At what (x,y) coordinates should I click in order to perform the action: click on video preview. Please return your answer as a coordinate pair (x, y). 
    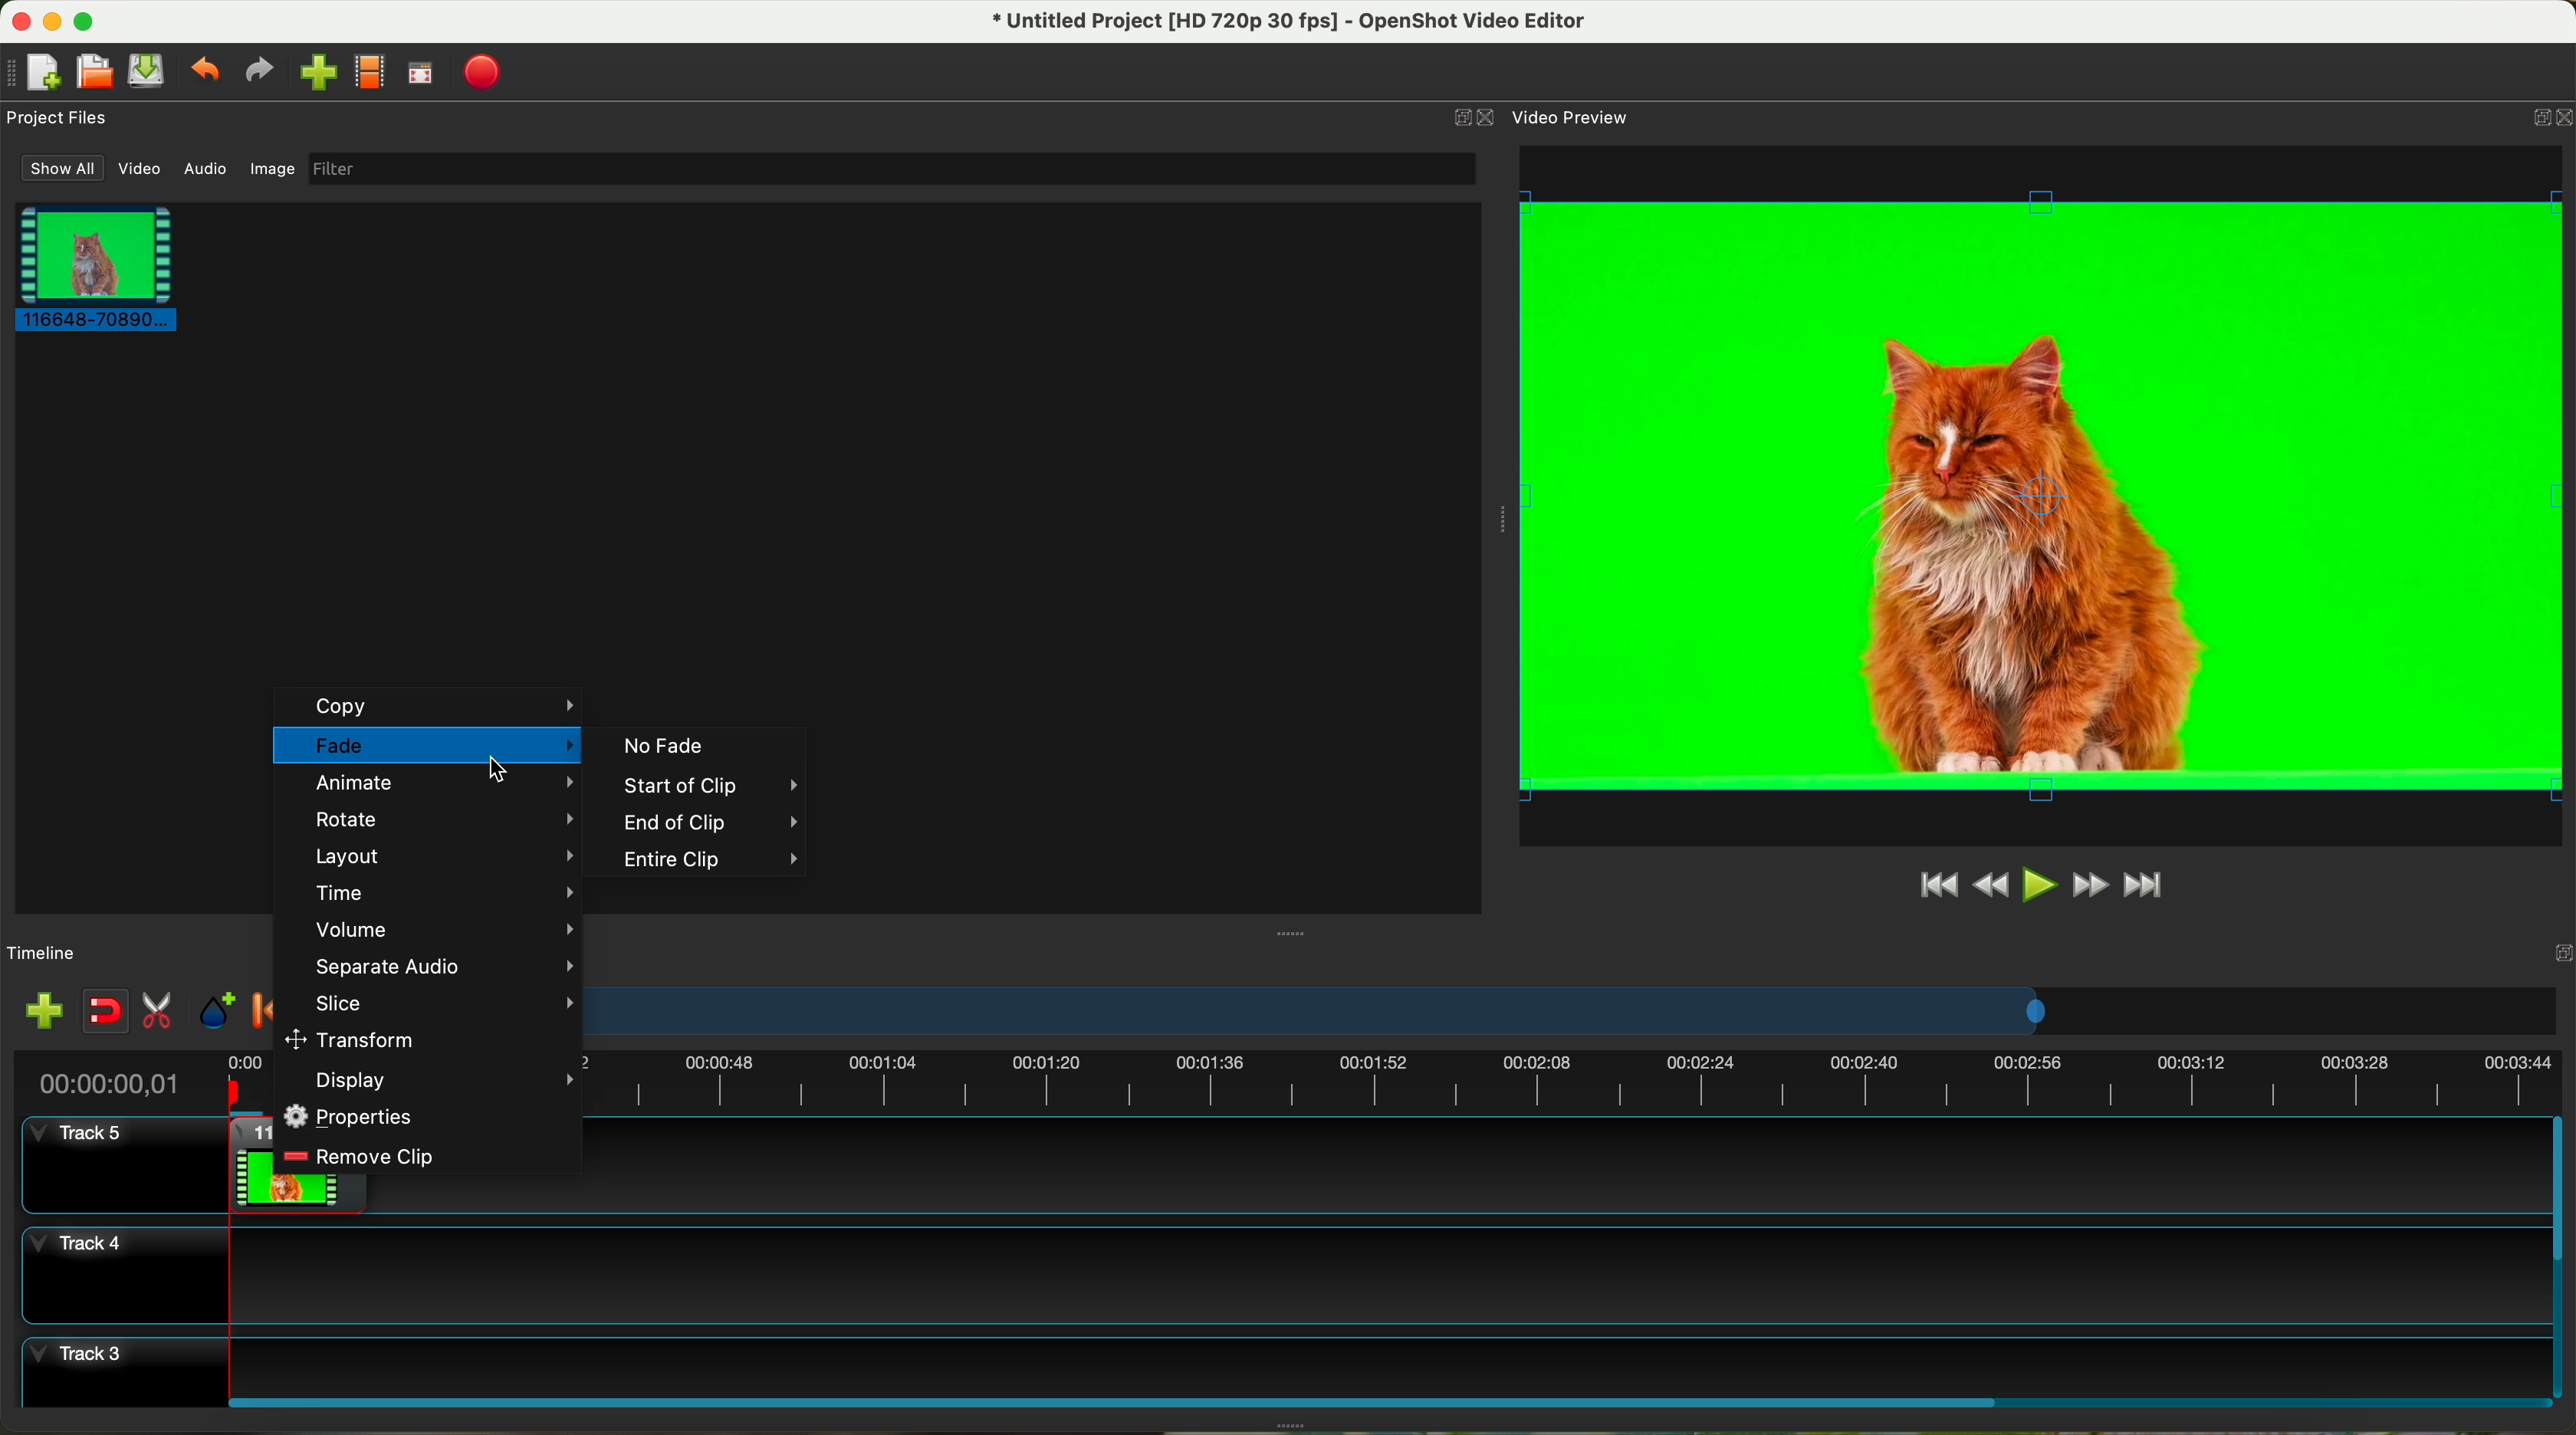
    Looking at the image, I should click on (1574, 116).